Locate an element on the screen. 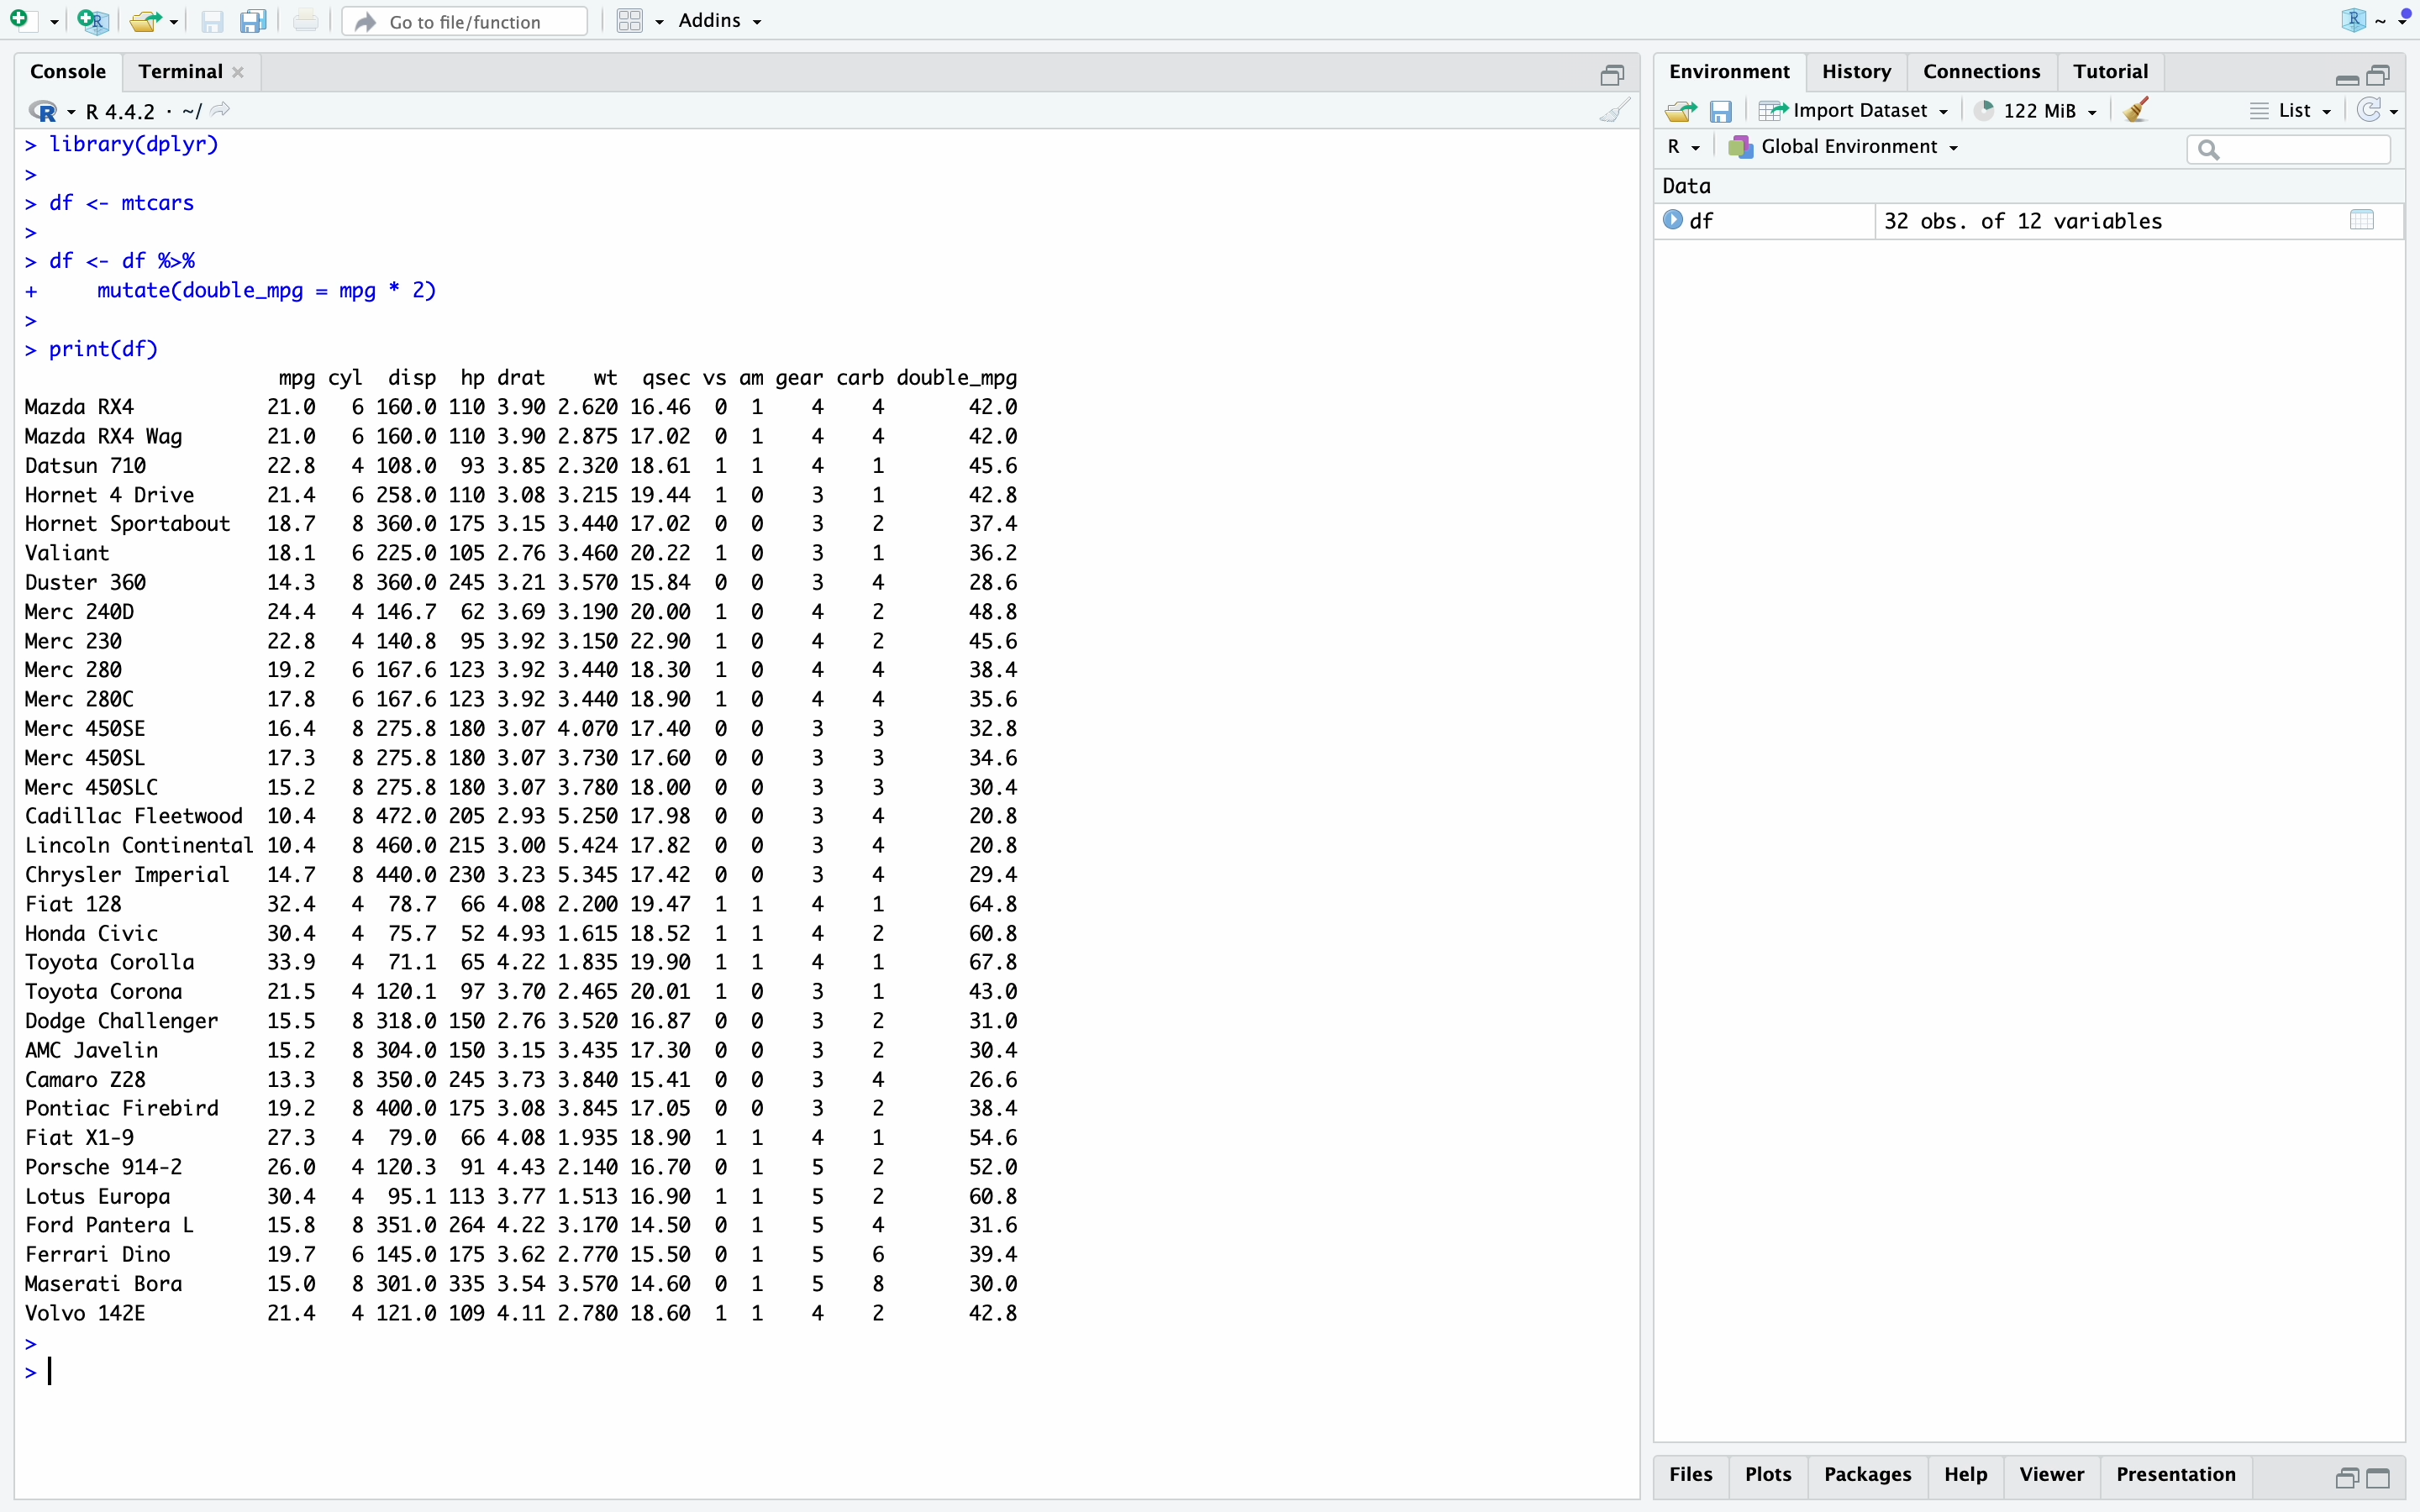 The image size is (2420, 1512). history is located at coordinates (1862, 72).